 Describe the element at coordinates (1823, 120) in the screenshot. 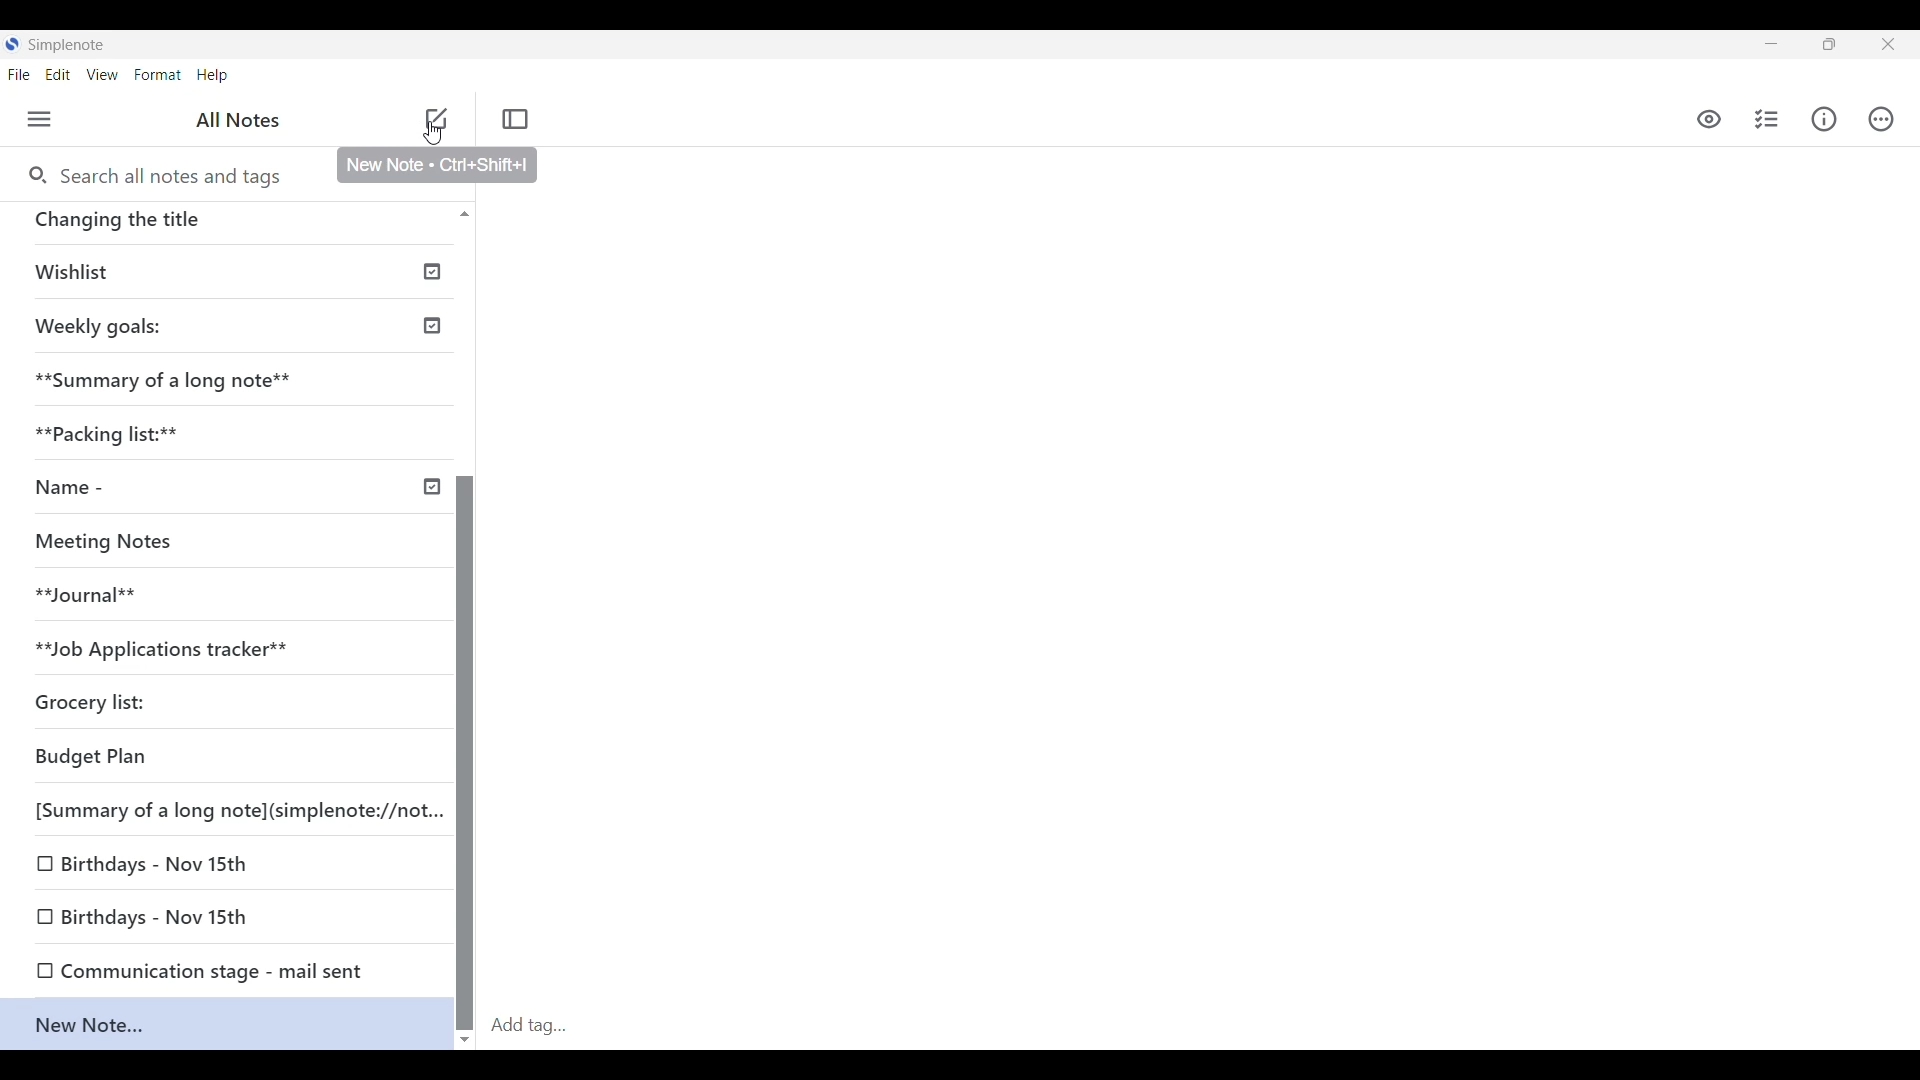

I see `Info` at that location.